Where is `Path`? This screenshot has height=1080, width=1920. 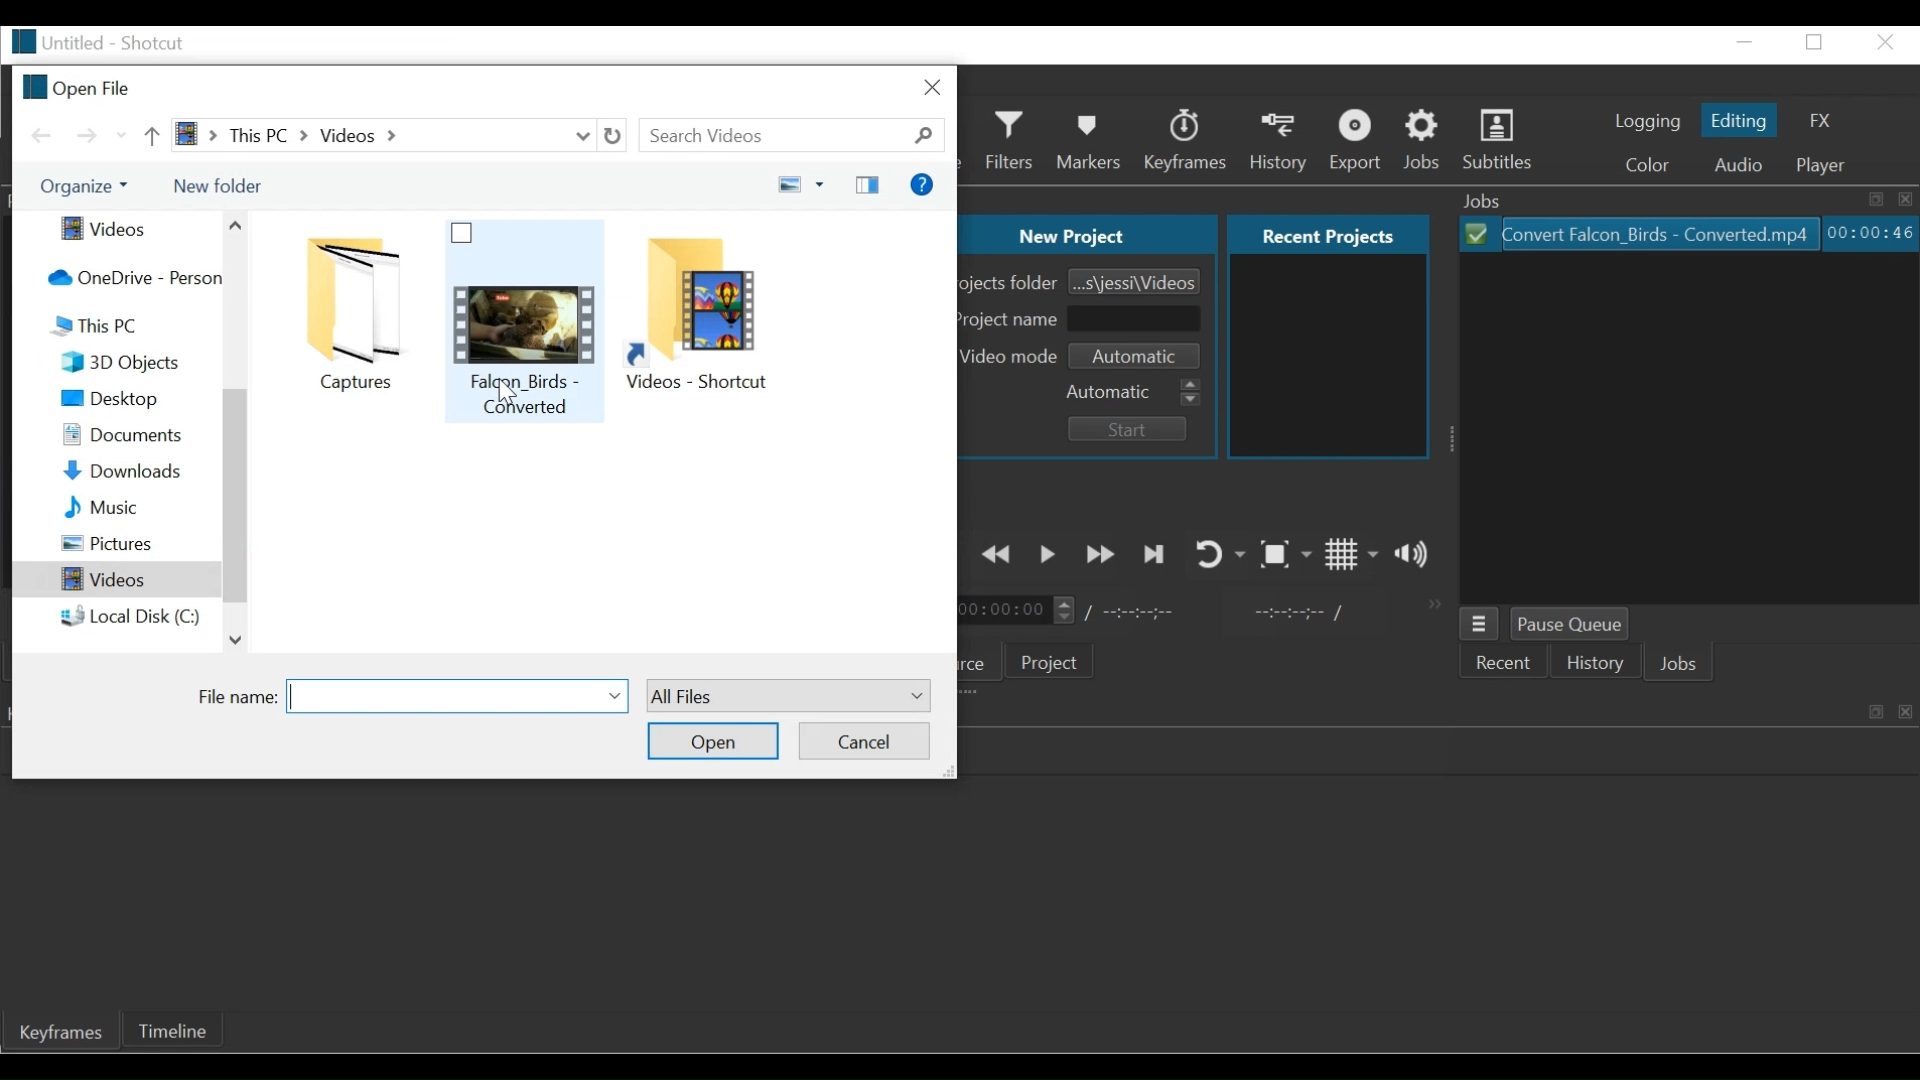 Path is located at coordinates (382, 134).